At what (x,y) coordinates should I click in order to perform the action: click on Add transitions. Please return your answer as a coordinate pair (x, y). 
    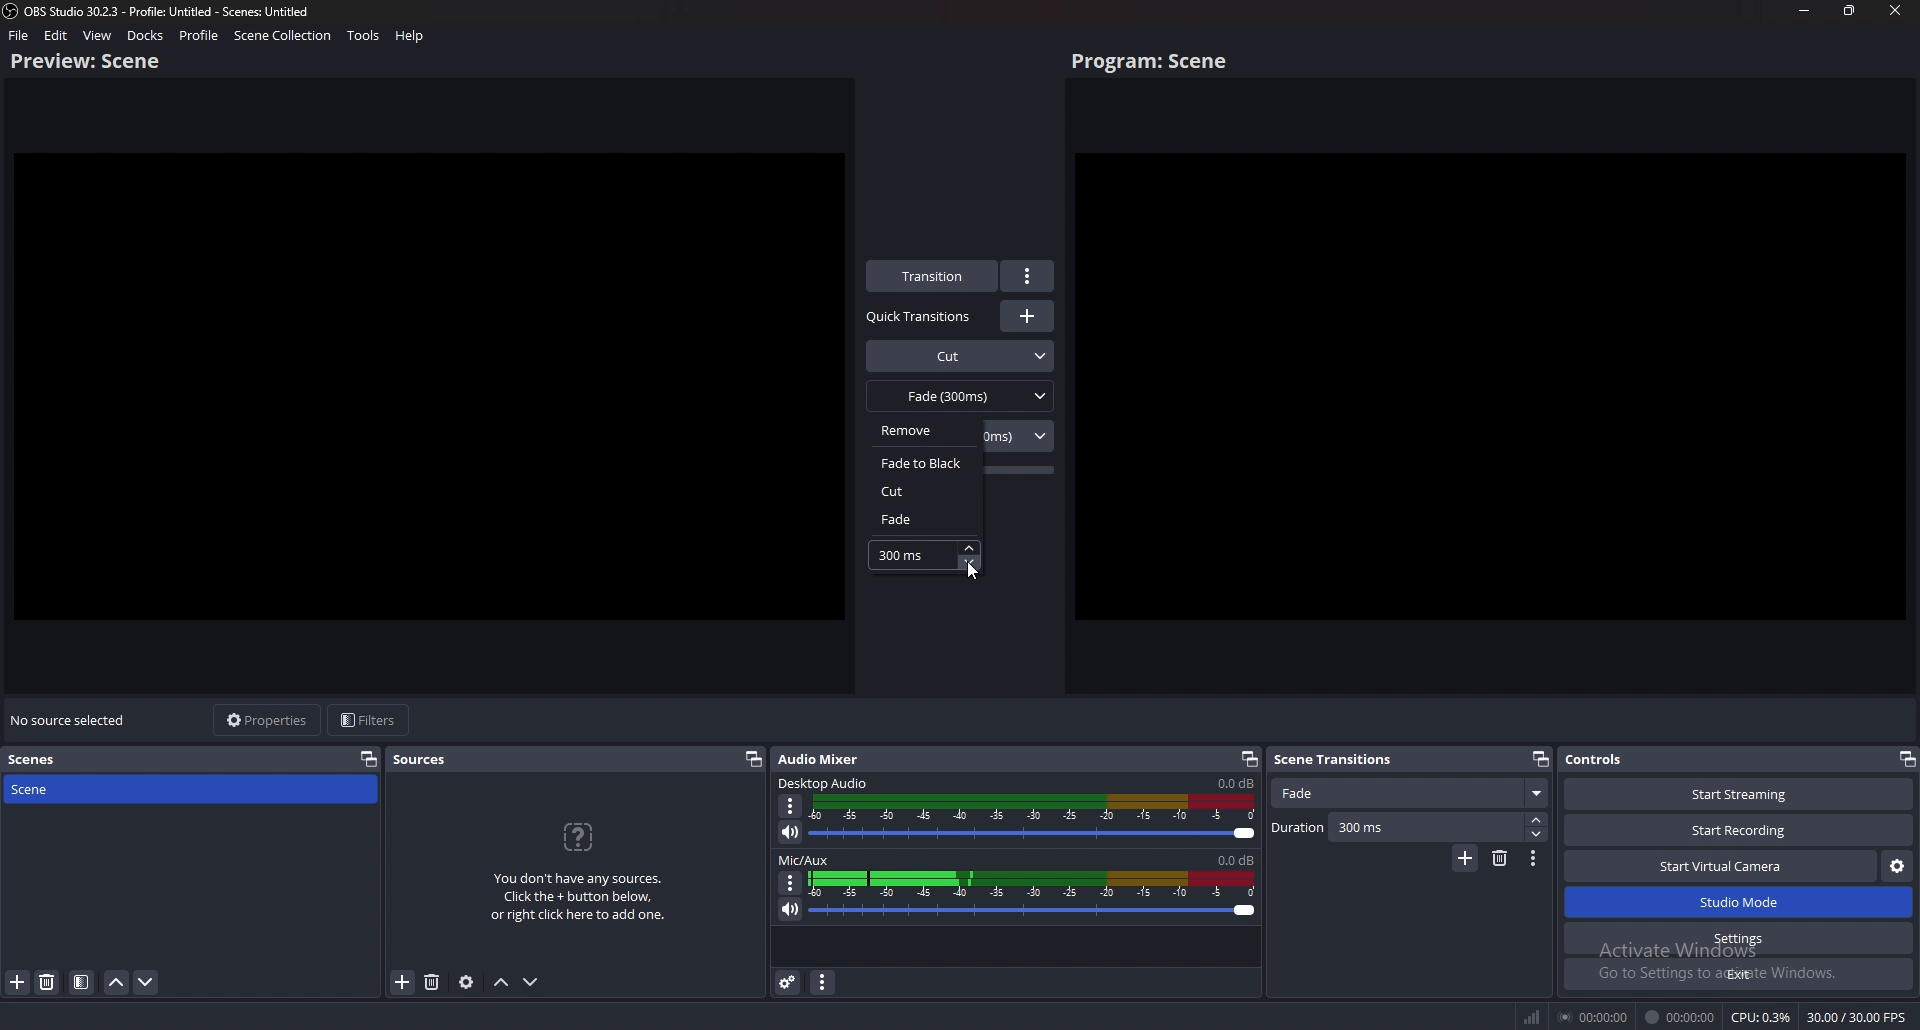
    Looking at the image, I should click on (1027, 316).